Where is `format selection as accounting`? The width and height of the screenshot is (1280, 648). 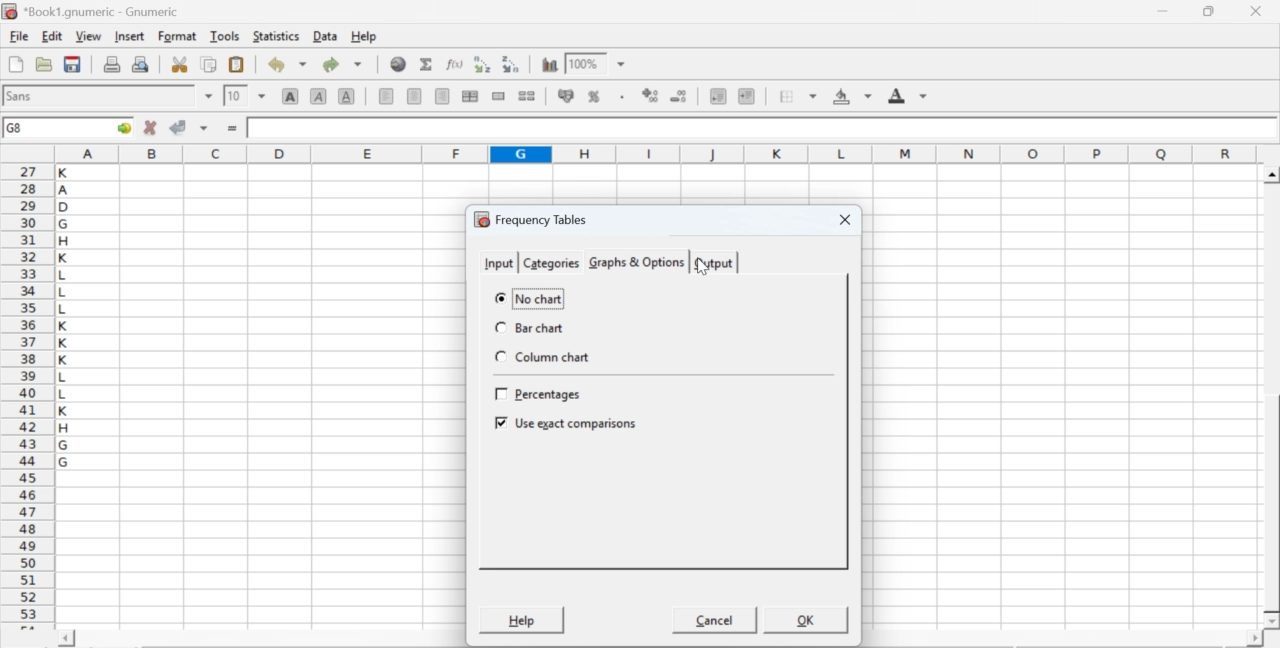
format selection as accounting is located at coordinates (566, 95).